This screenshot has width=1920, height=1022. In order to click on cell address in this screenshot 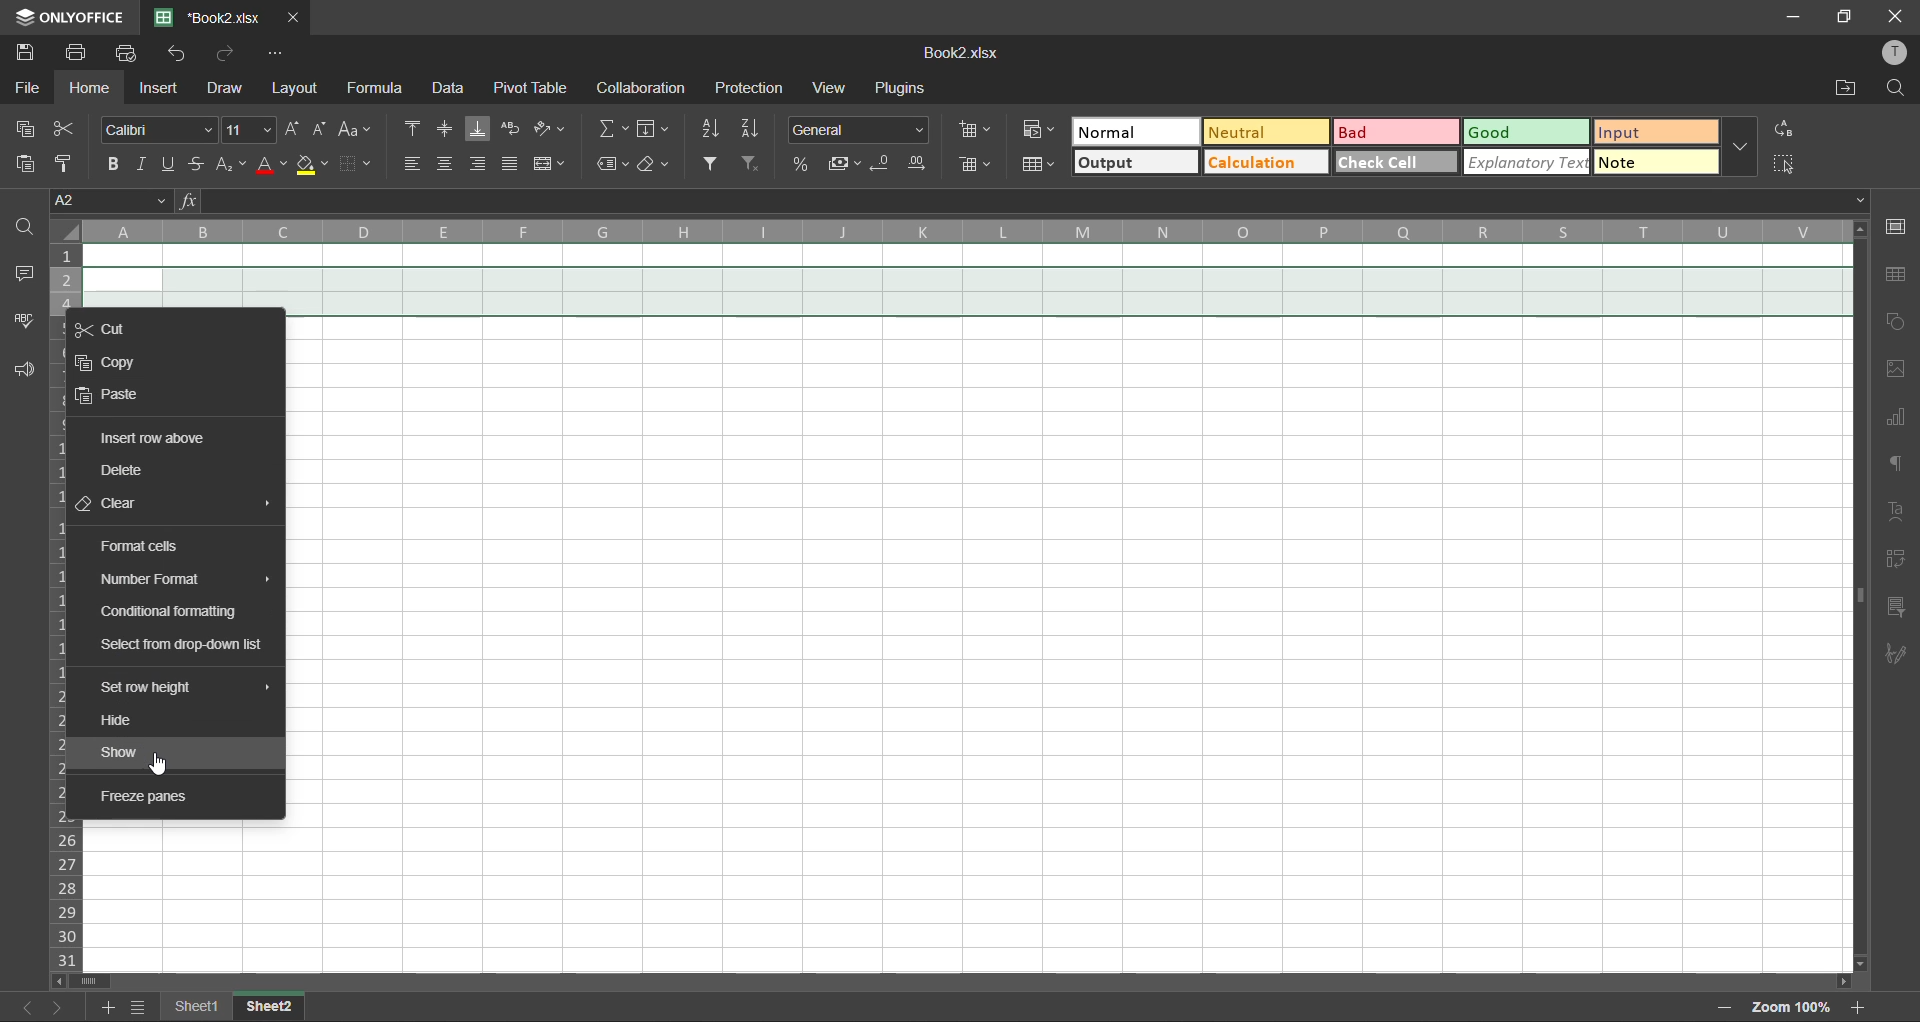, I will do `click(112, 202)`.